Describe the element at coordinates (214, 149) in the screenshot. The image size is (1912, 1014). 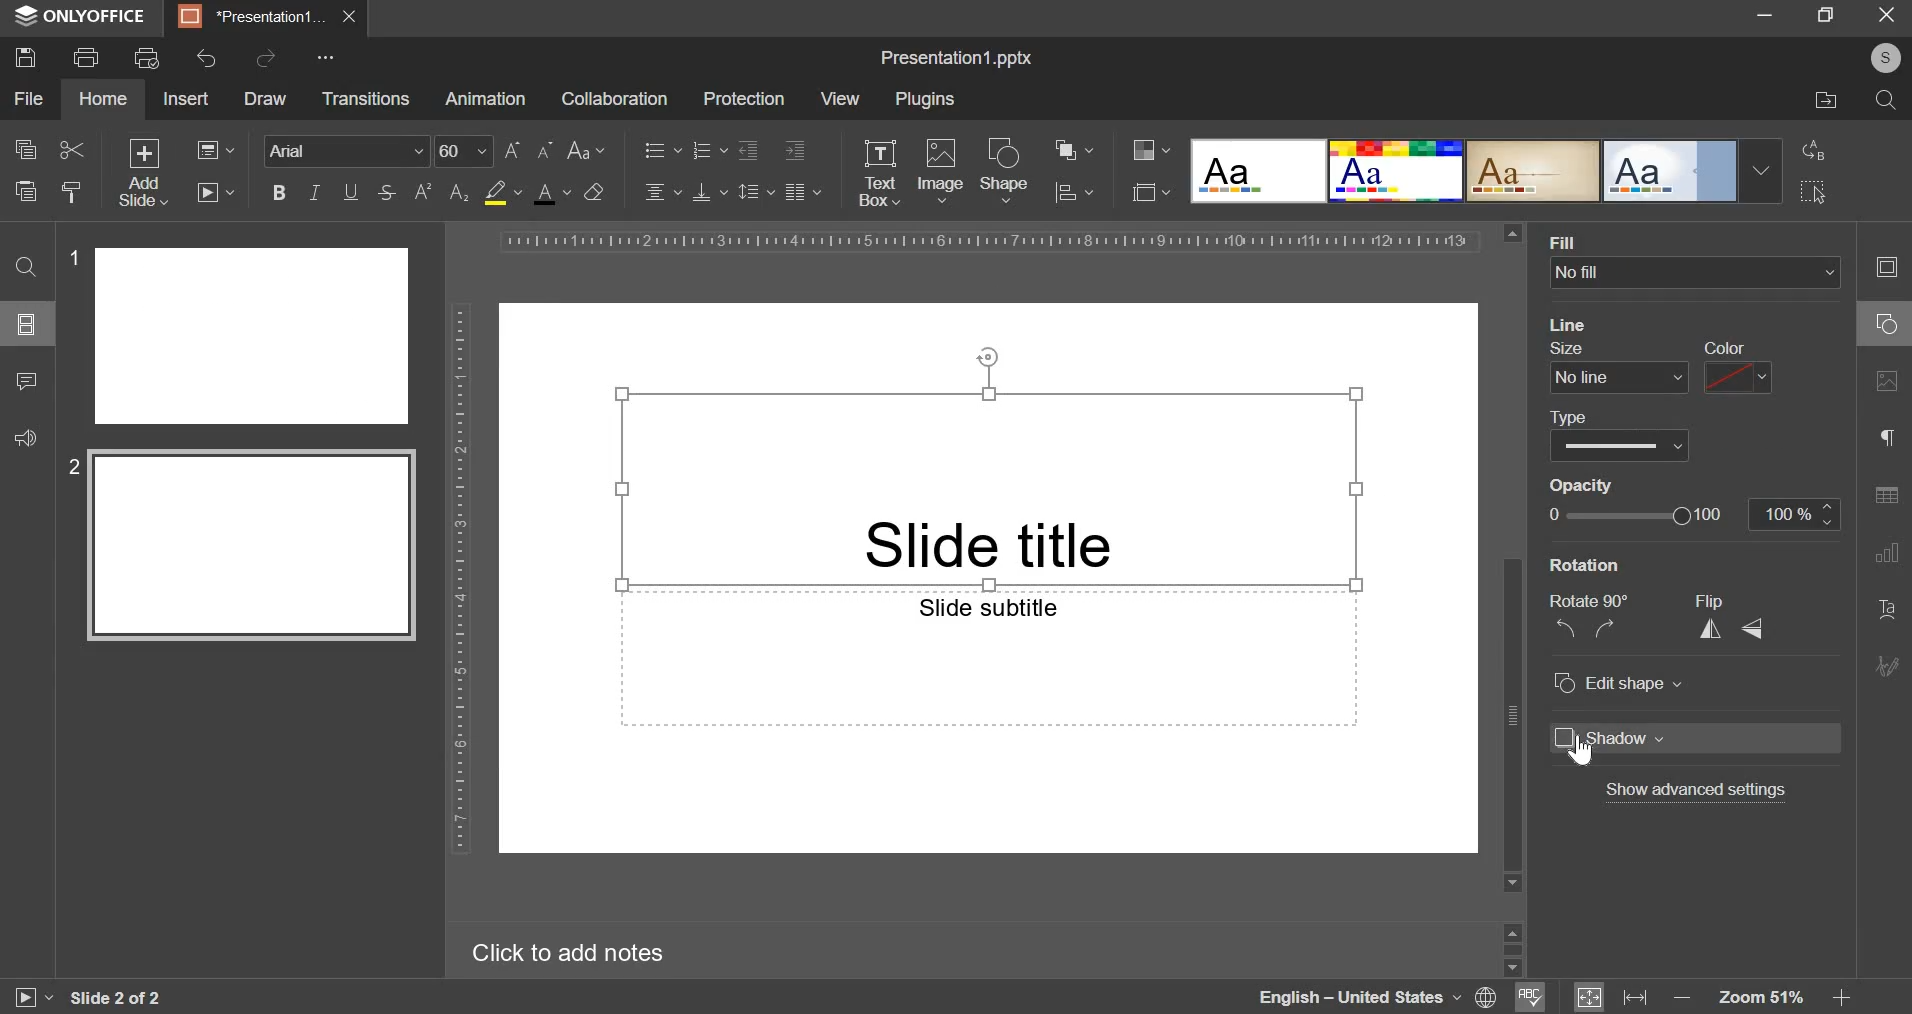
I see `change layout` at that location.